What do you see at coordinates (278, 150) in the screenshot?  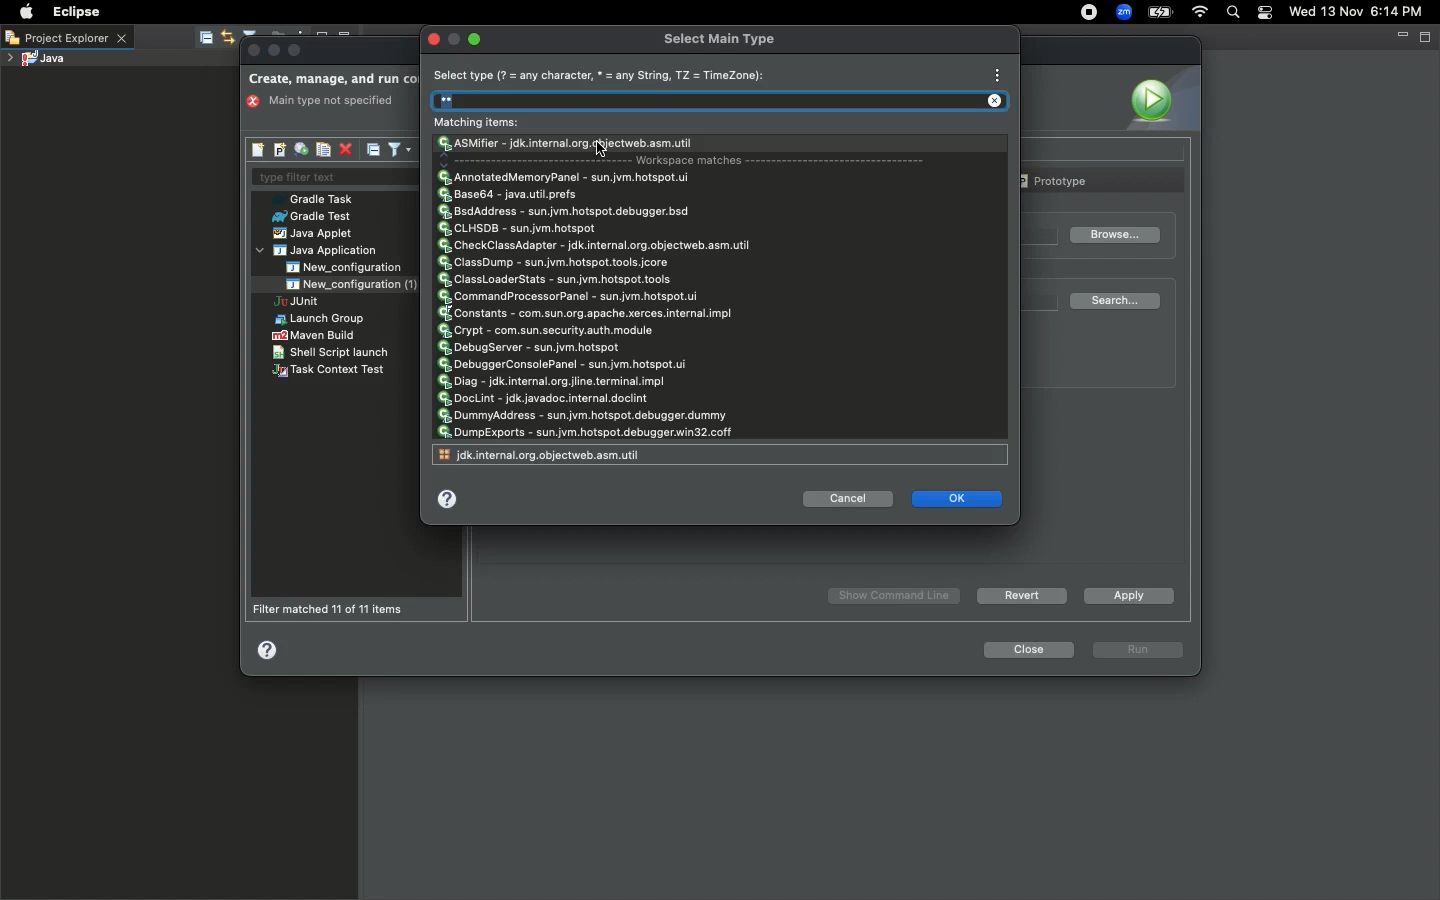 I see `New launch configuration prototype` at bounding box center [278, 150].